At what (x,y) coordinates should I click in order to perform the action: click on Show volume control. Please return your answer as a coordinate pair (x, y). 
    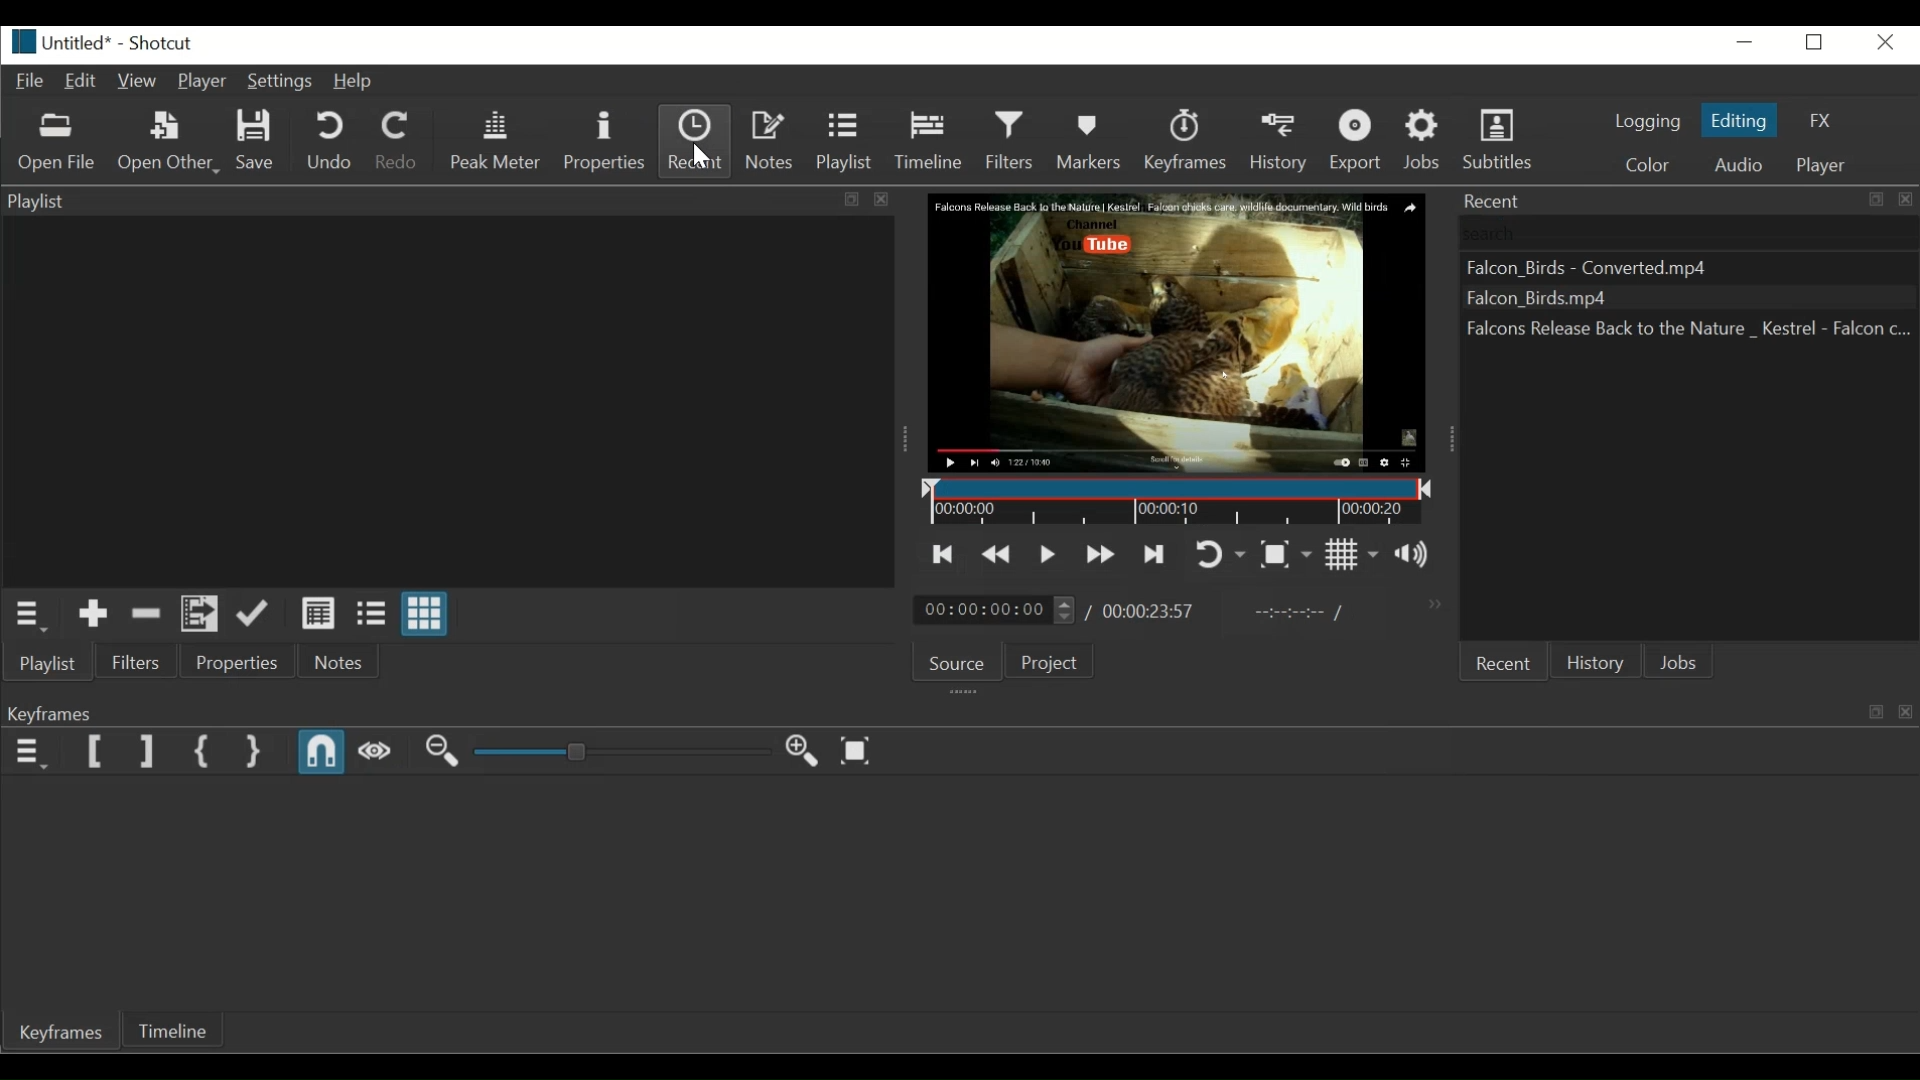
    Looking at the image, I should click on (1414, 557).